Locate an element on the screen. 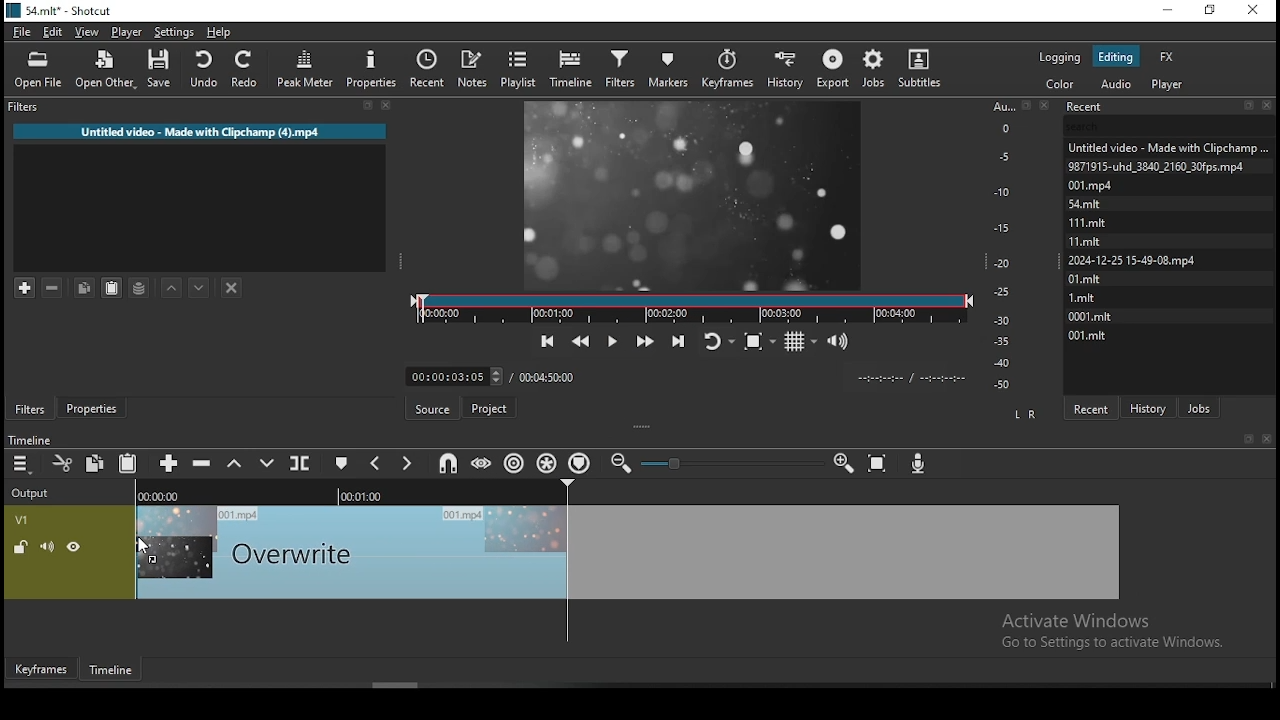 This screenshot has height=720, width=1280. editing is located at coordinates (1116, 58).